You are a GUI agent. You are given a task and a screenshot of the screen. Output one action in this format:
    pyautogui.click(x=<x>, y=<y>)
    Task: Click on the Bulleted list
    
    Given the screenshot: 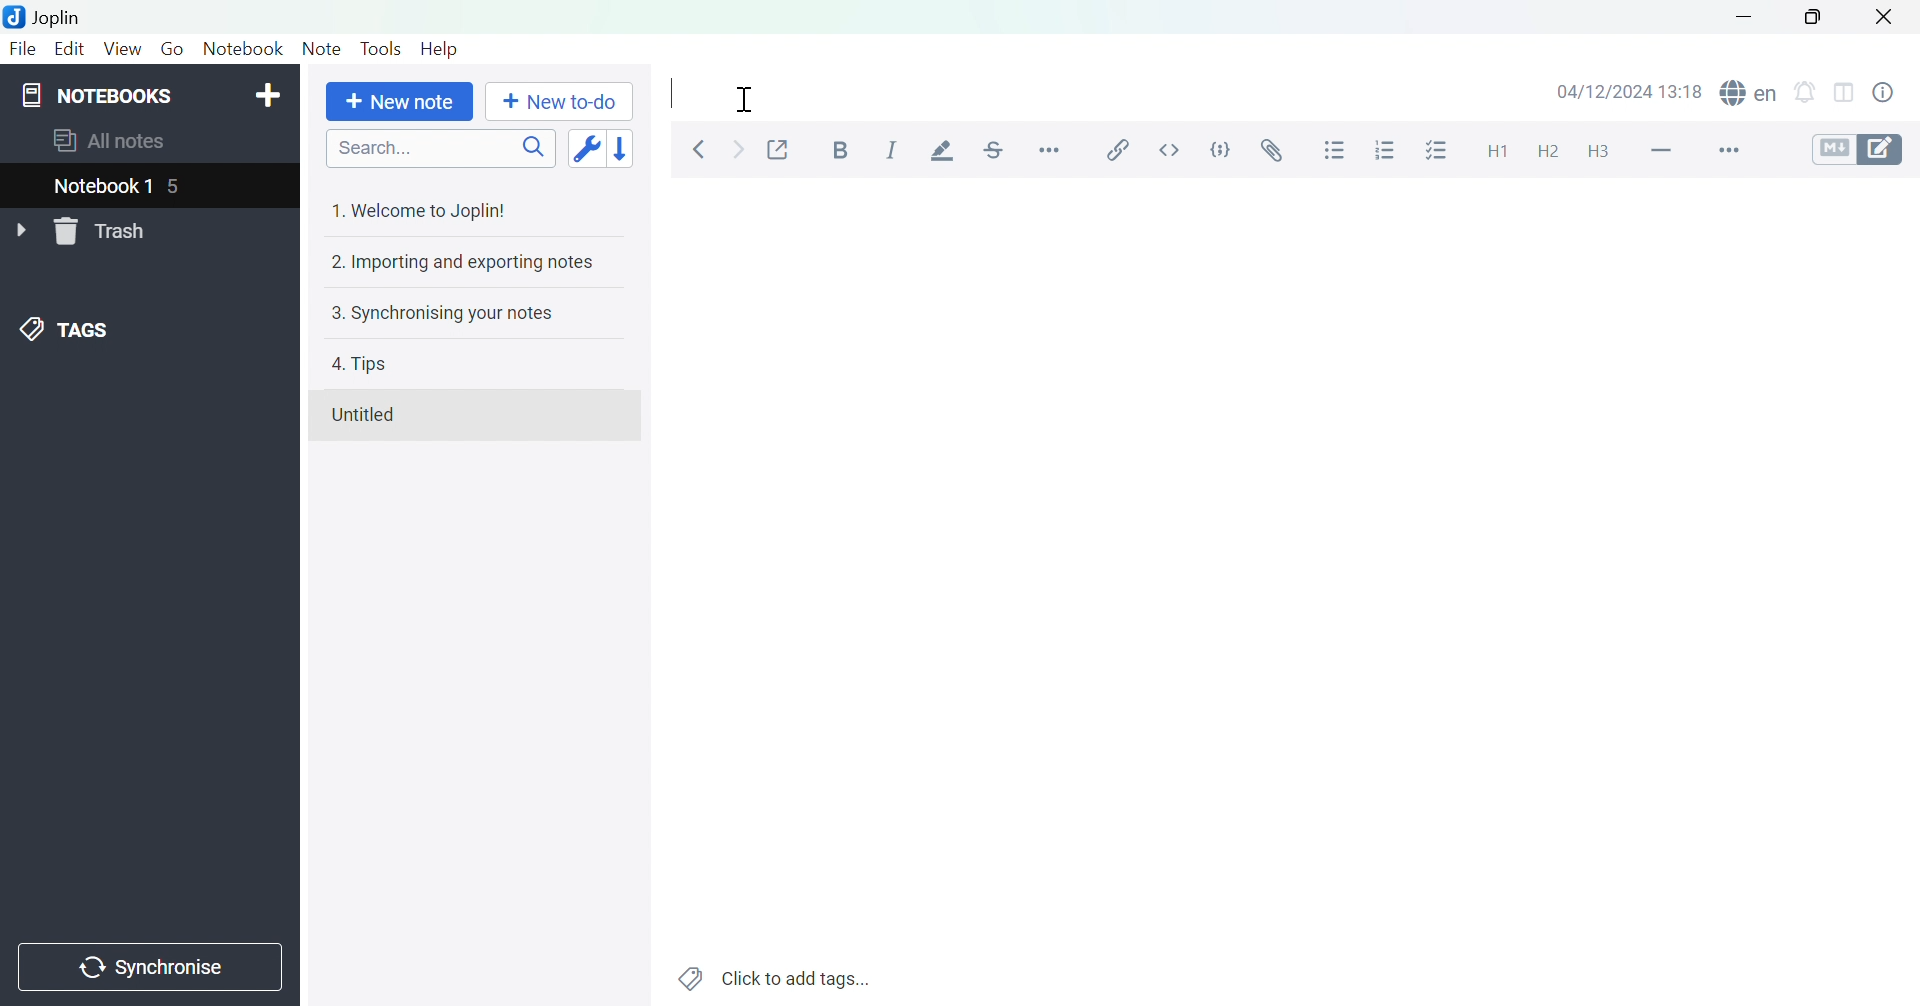 What is the action you would take?
    pyautogui.click(x=1336, y=152)
    